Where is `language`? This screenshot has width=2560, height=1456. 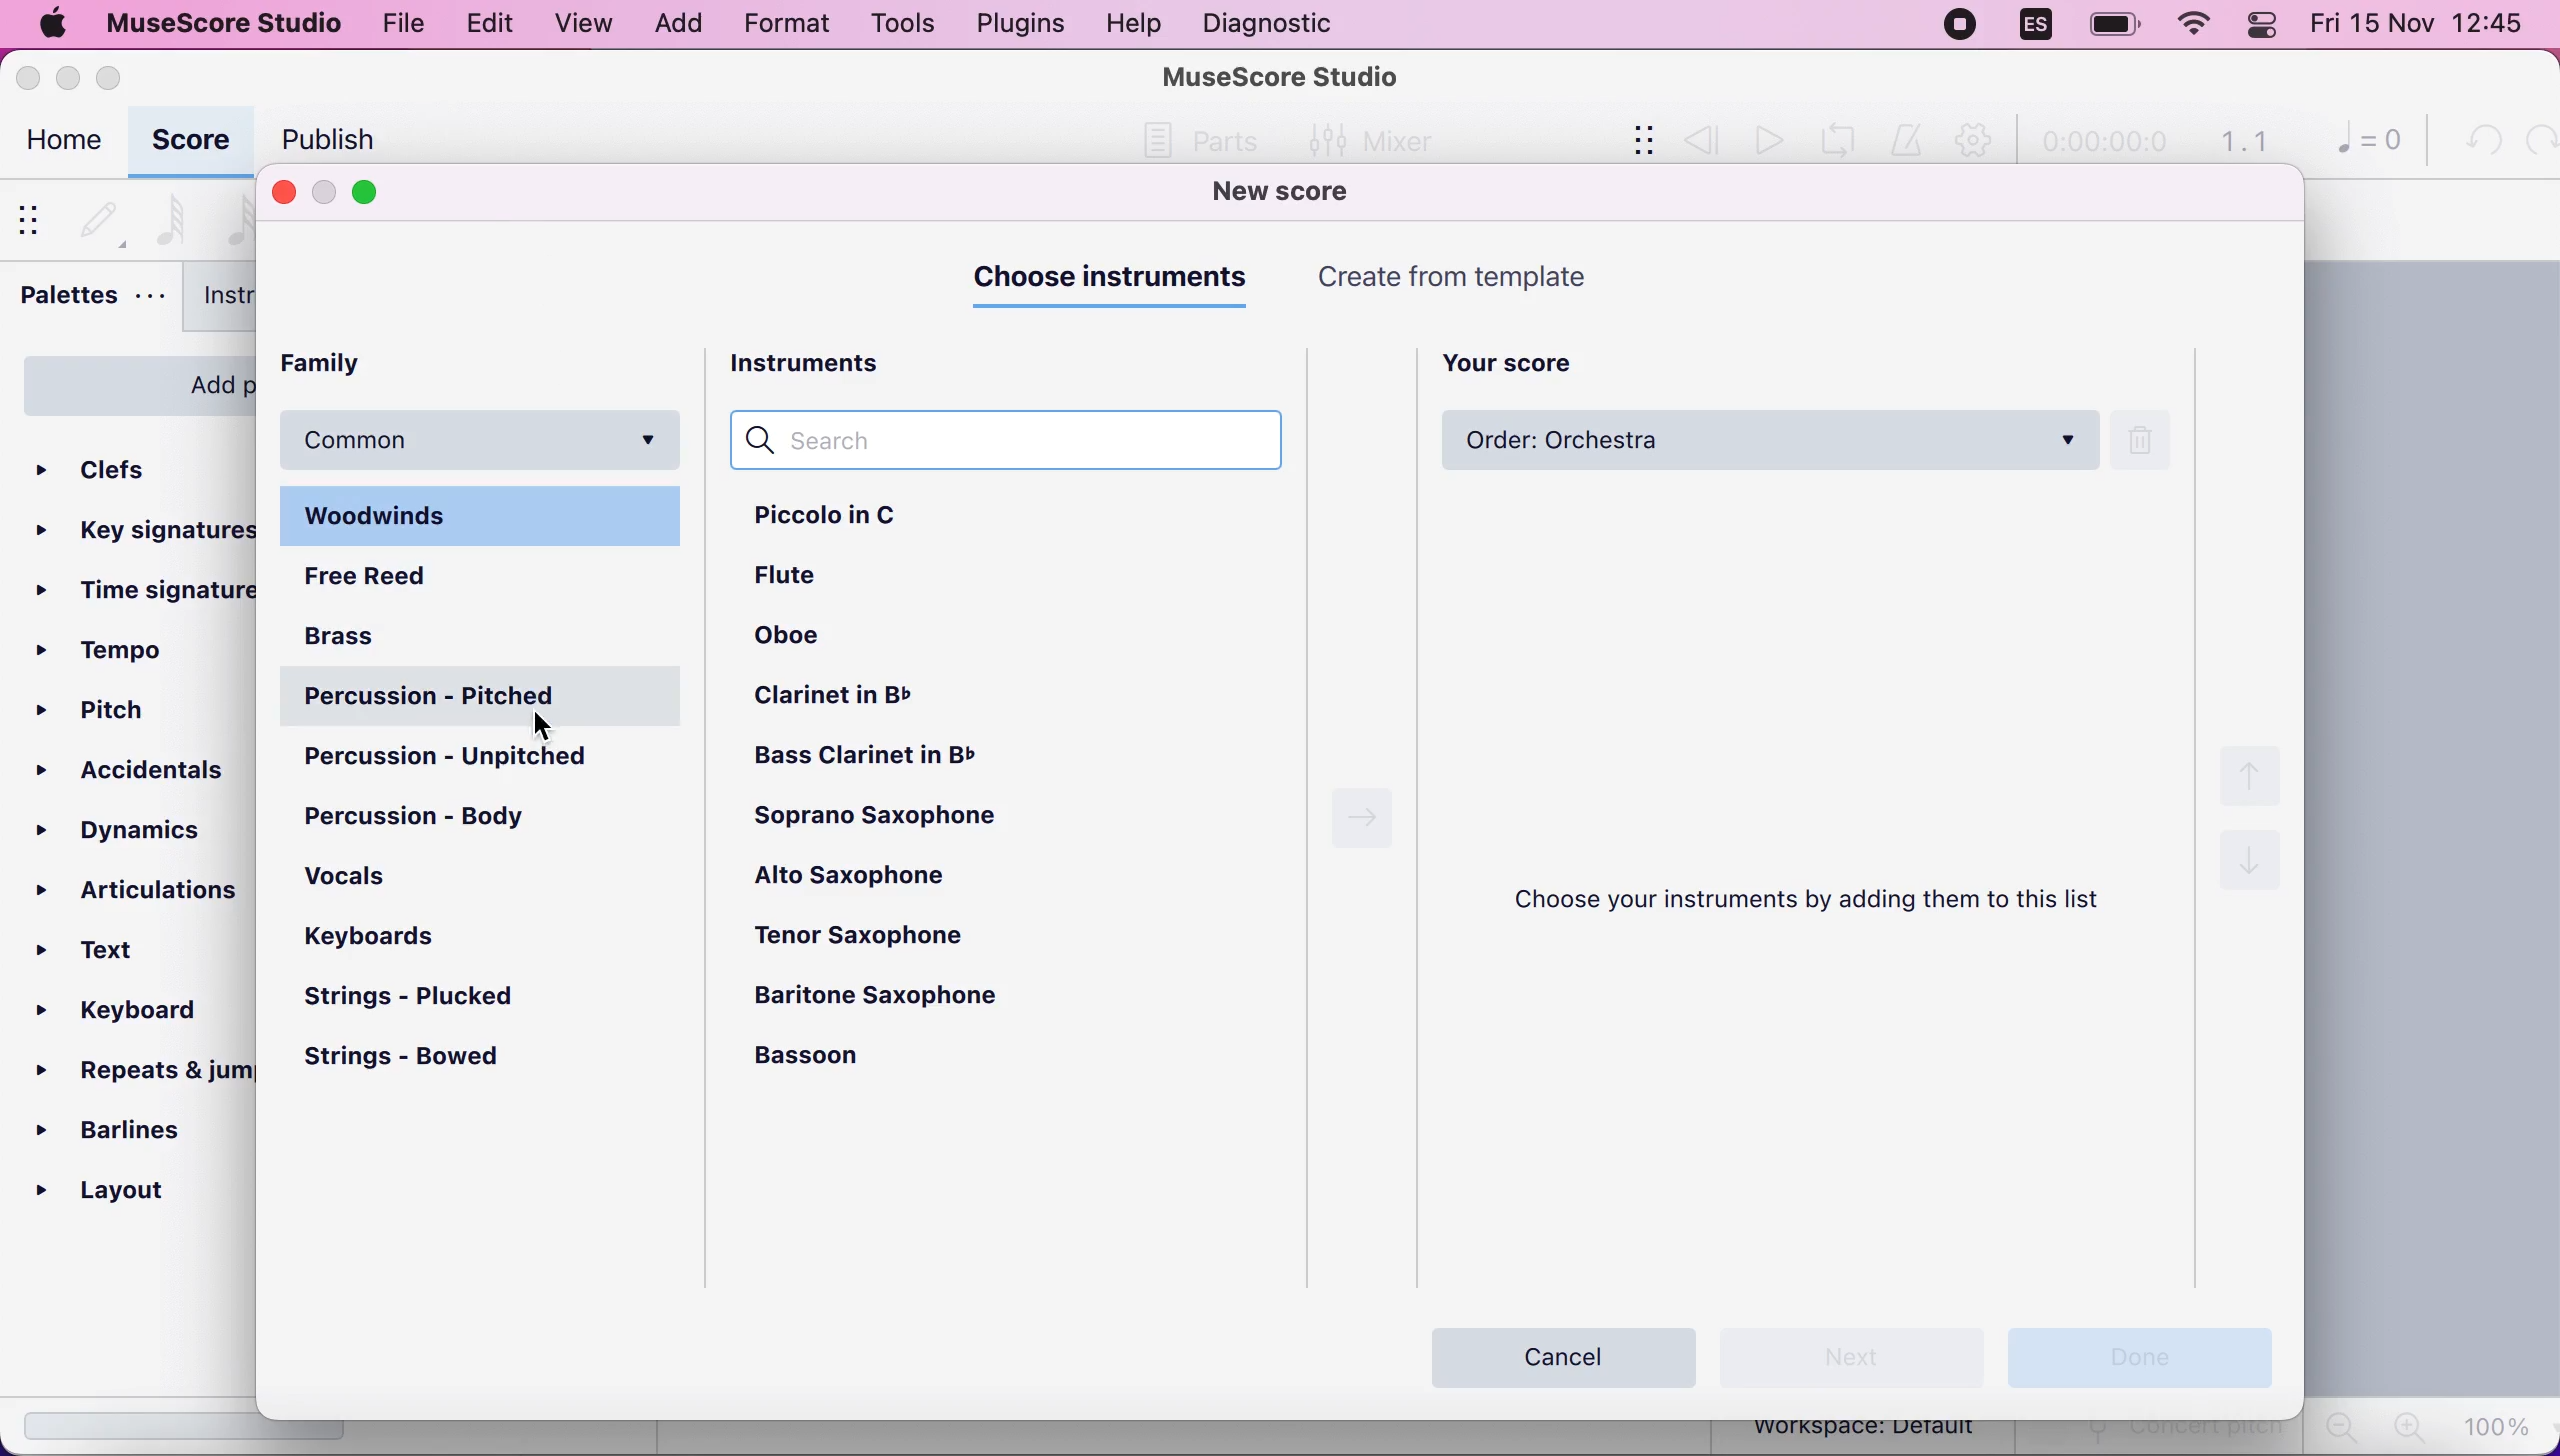 language is located at coordinates (2035, 25).